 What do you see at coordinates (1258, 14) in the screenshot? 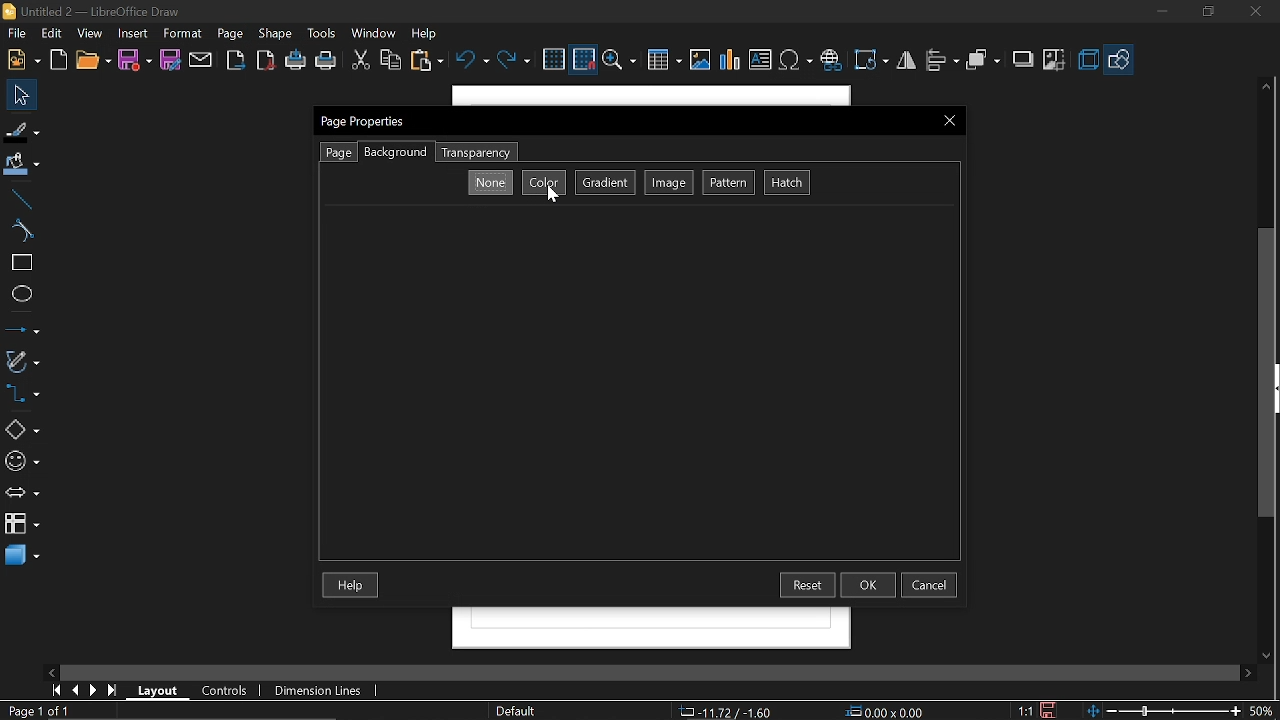
I see `CLose` at bounding box center [1258, 14].